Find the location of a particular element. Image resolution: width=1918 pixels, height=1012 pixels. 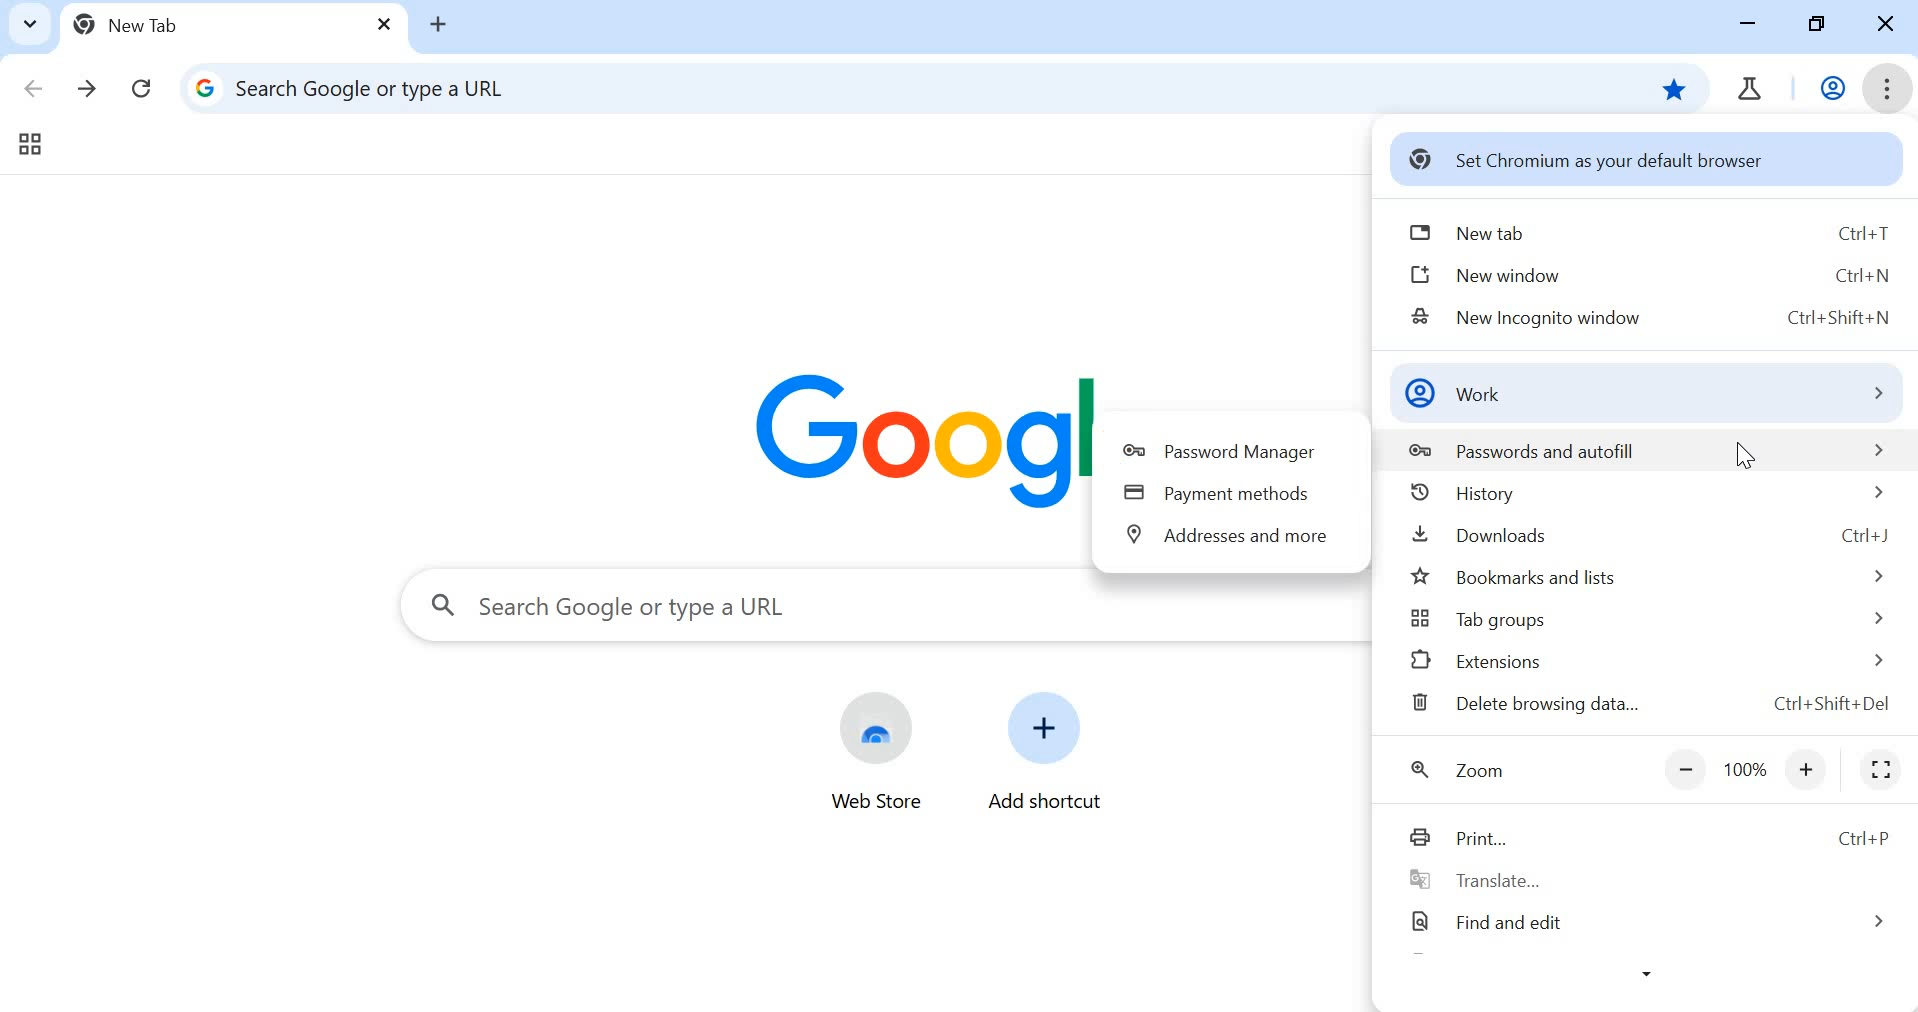

click to go back is located at coordinates (27, 87).